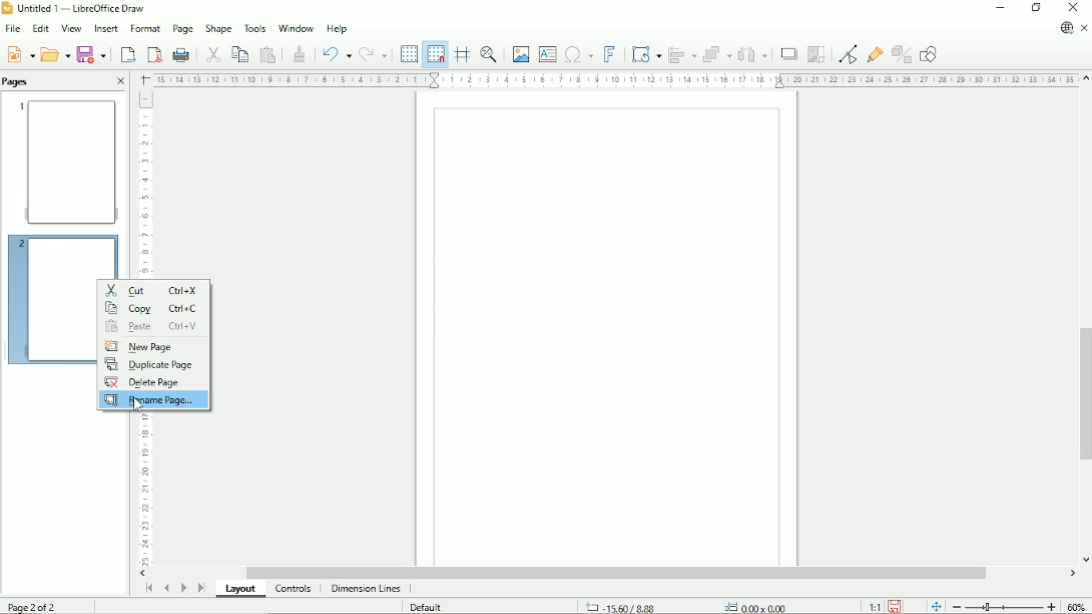  Describe the element at coordinates (373, 55) in the screenshot. I see `Redo` at that location.